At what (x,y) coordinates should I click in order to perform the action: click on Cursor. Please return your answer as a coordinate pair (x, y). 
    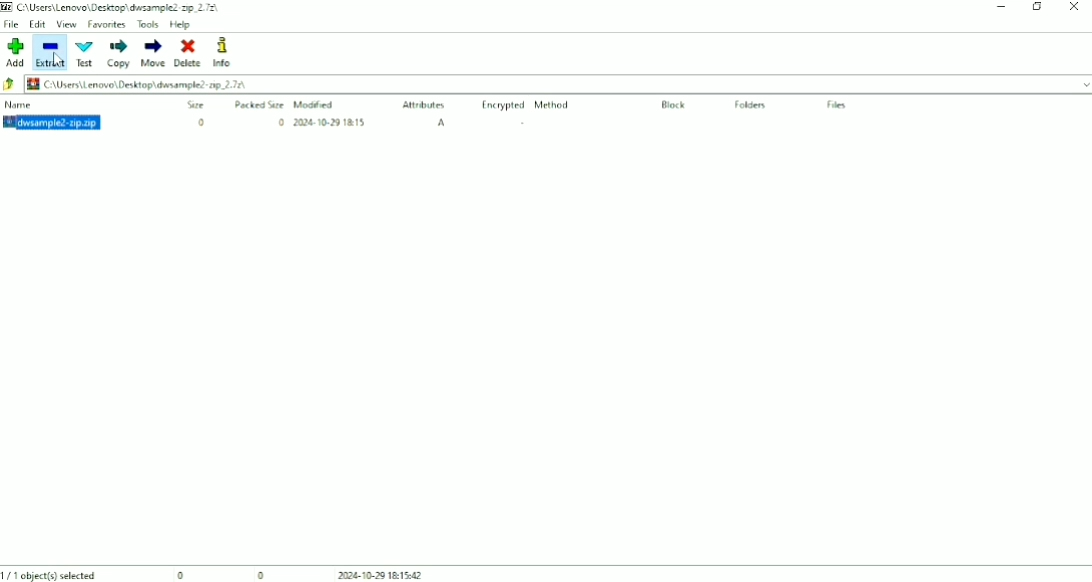
    Looking at the image, I should click on (59, 62).